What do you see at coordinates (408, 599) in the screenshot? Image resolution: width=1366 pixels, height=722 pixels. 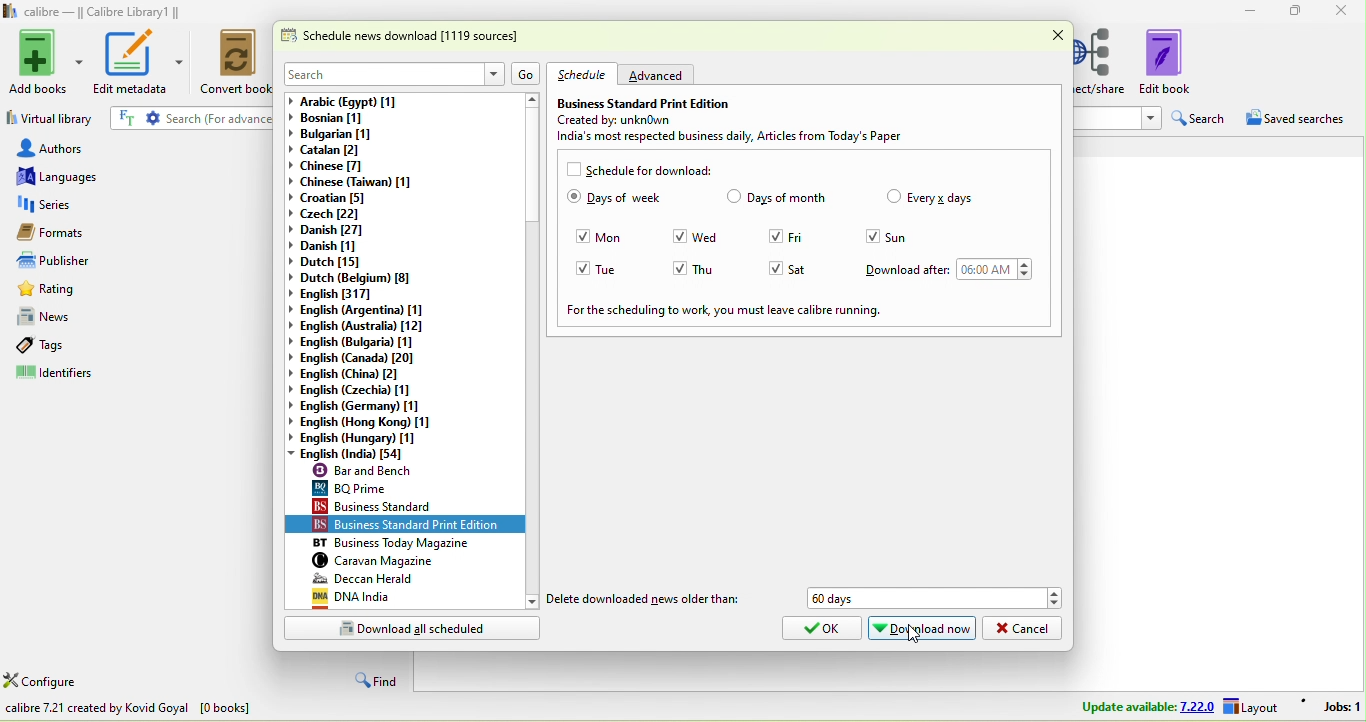 I see `dna india` at bounding box center [408, 599].